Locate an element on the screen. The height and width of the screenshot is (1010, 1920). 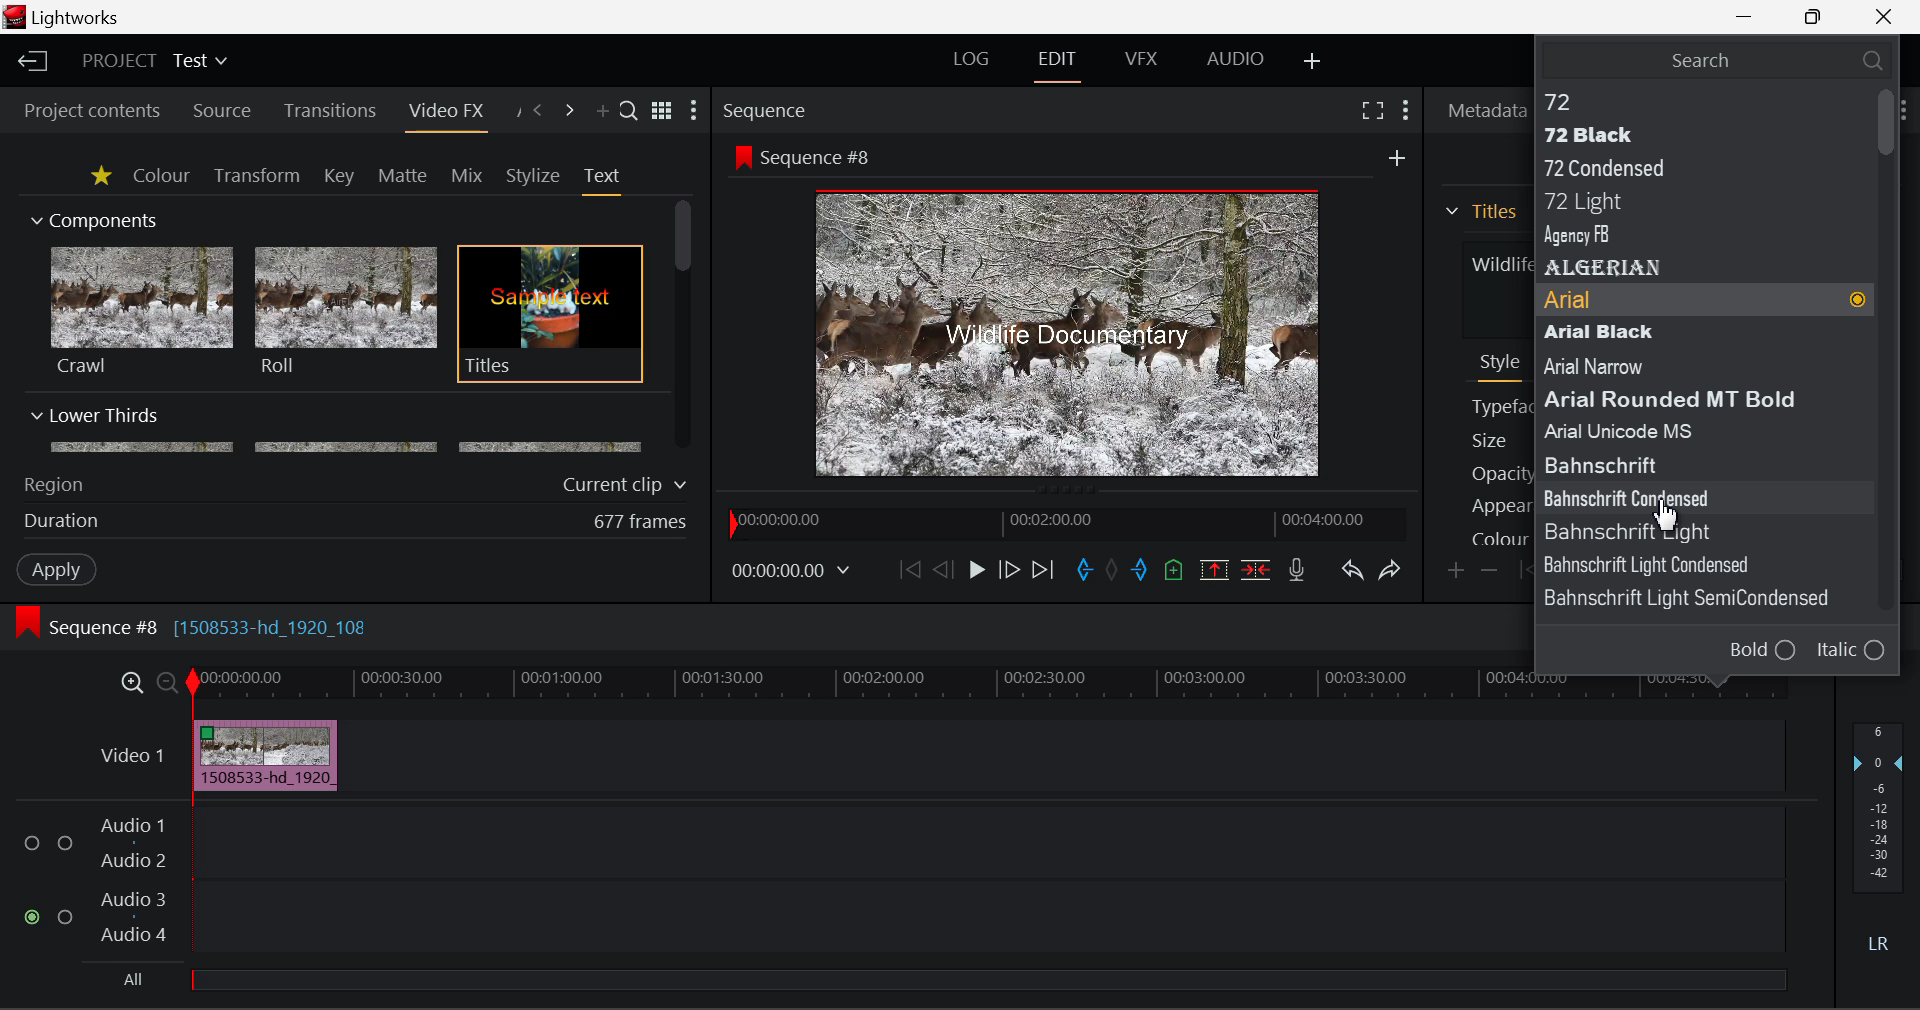
Zoom In Timeline is located at coordinates (132, 688).